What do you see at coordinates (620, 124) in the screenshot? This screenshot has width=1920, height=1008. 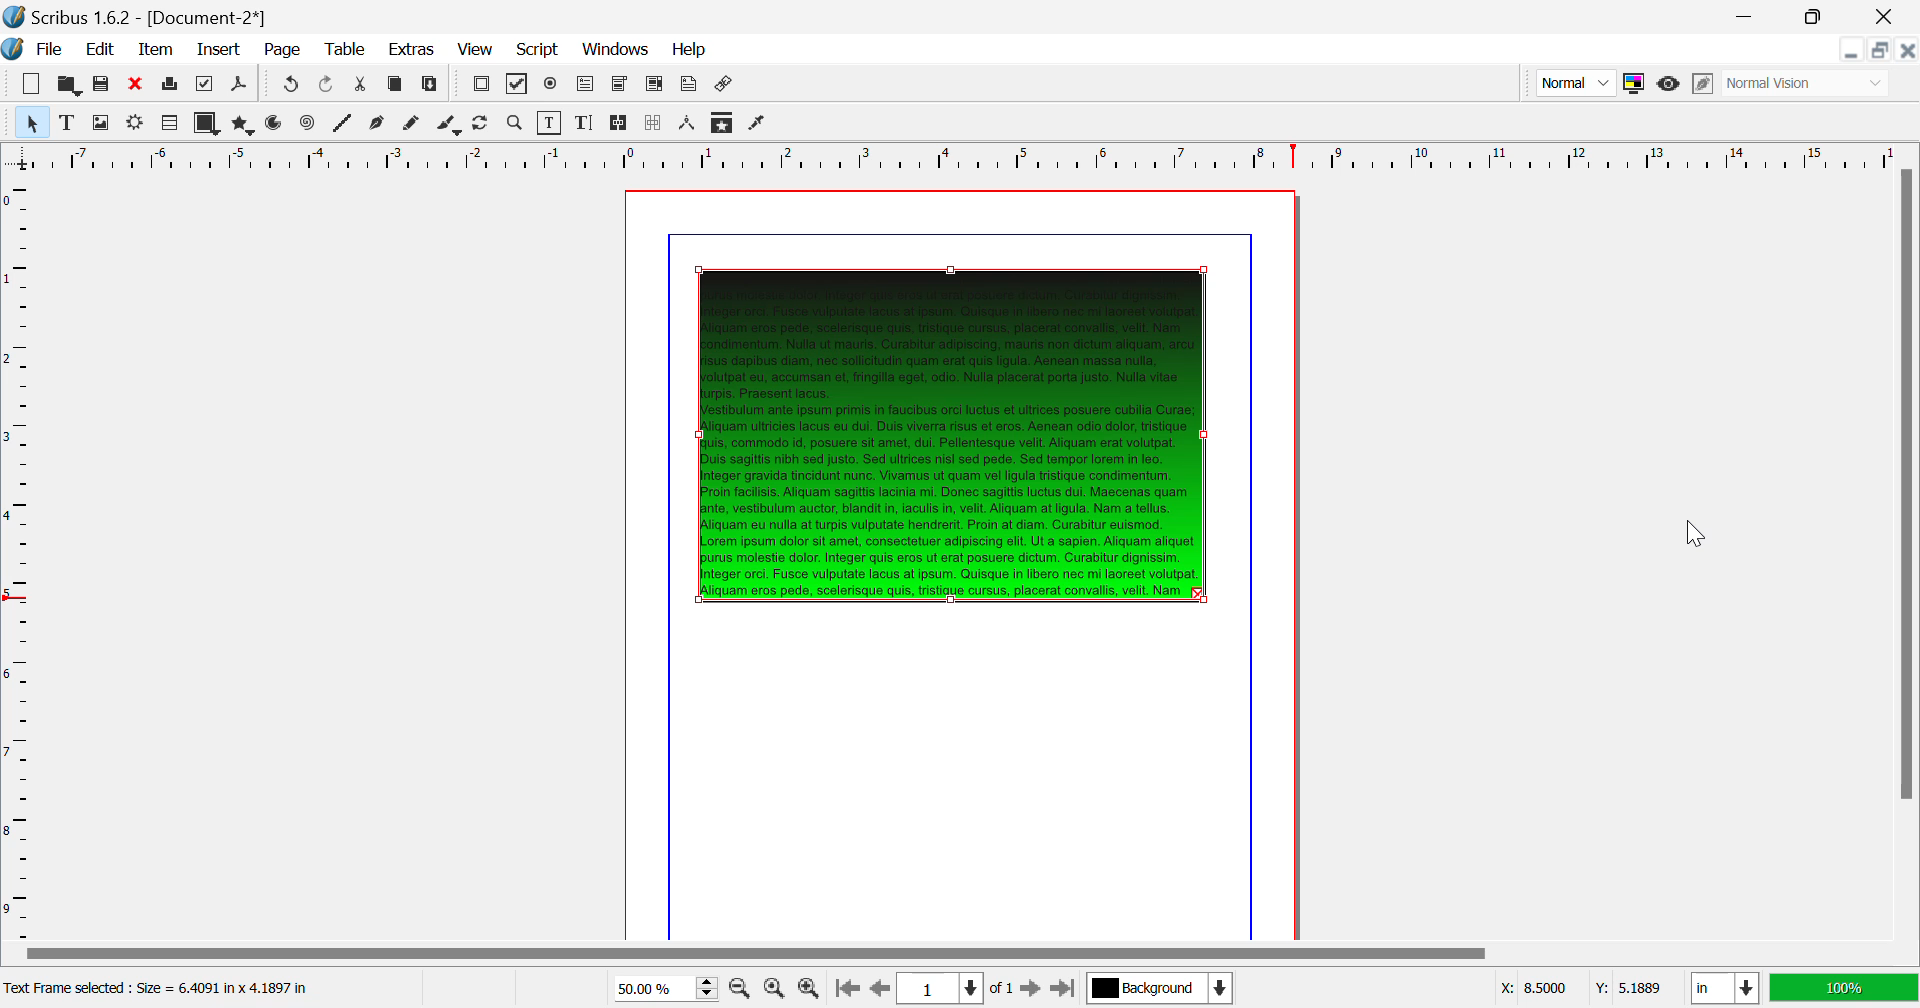 I see `Link Text Frames` at bounding box center [620, 124].